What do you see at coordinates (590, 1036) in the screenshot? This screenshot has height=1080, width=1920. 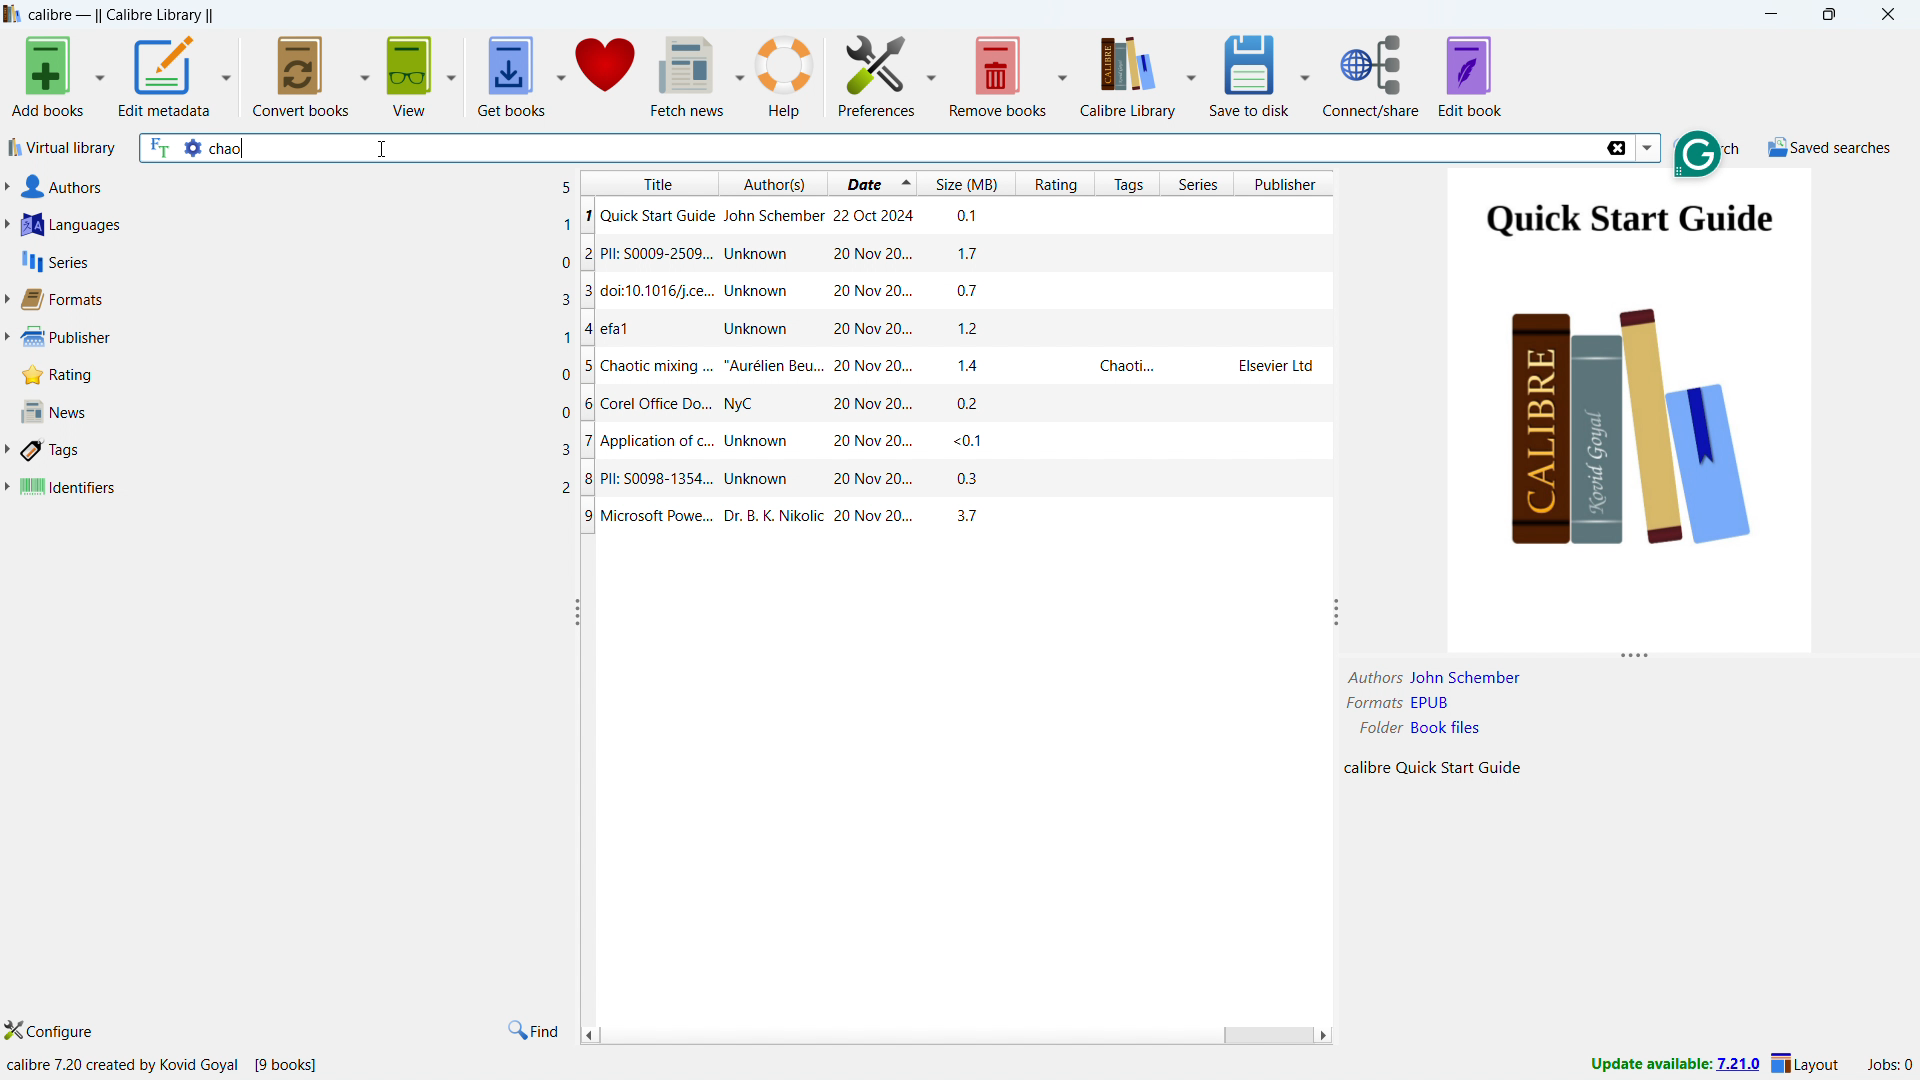 I see `scroll left` at bounding box center [590, 1036].